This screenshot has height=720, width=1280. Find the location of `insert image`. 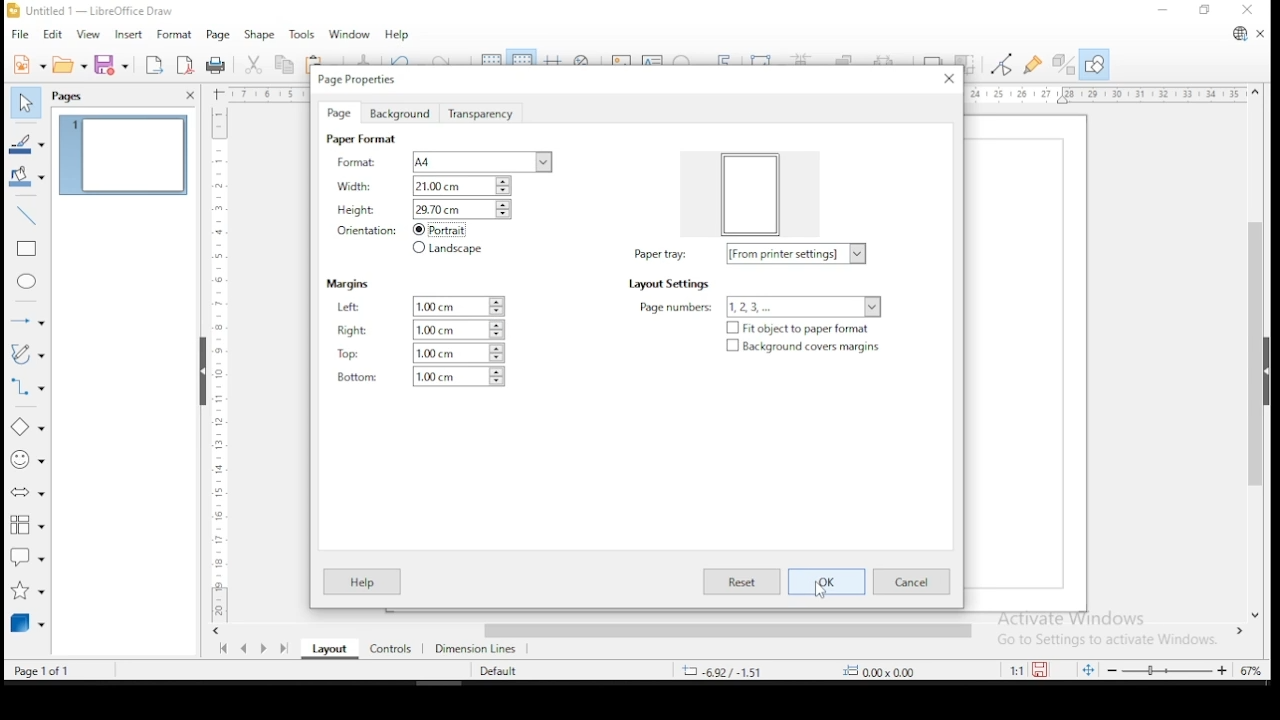

insert image is located at coordinates (623, 57).